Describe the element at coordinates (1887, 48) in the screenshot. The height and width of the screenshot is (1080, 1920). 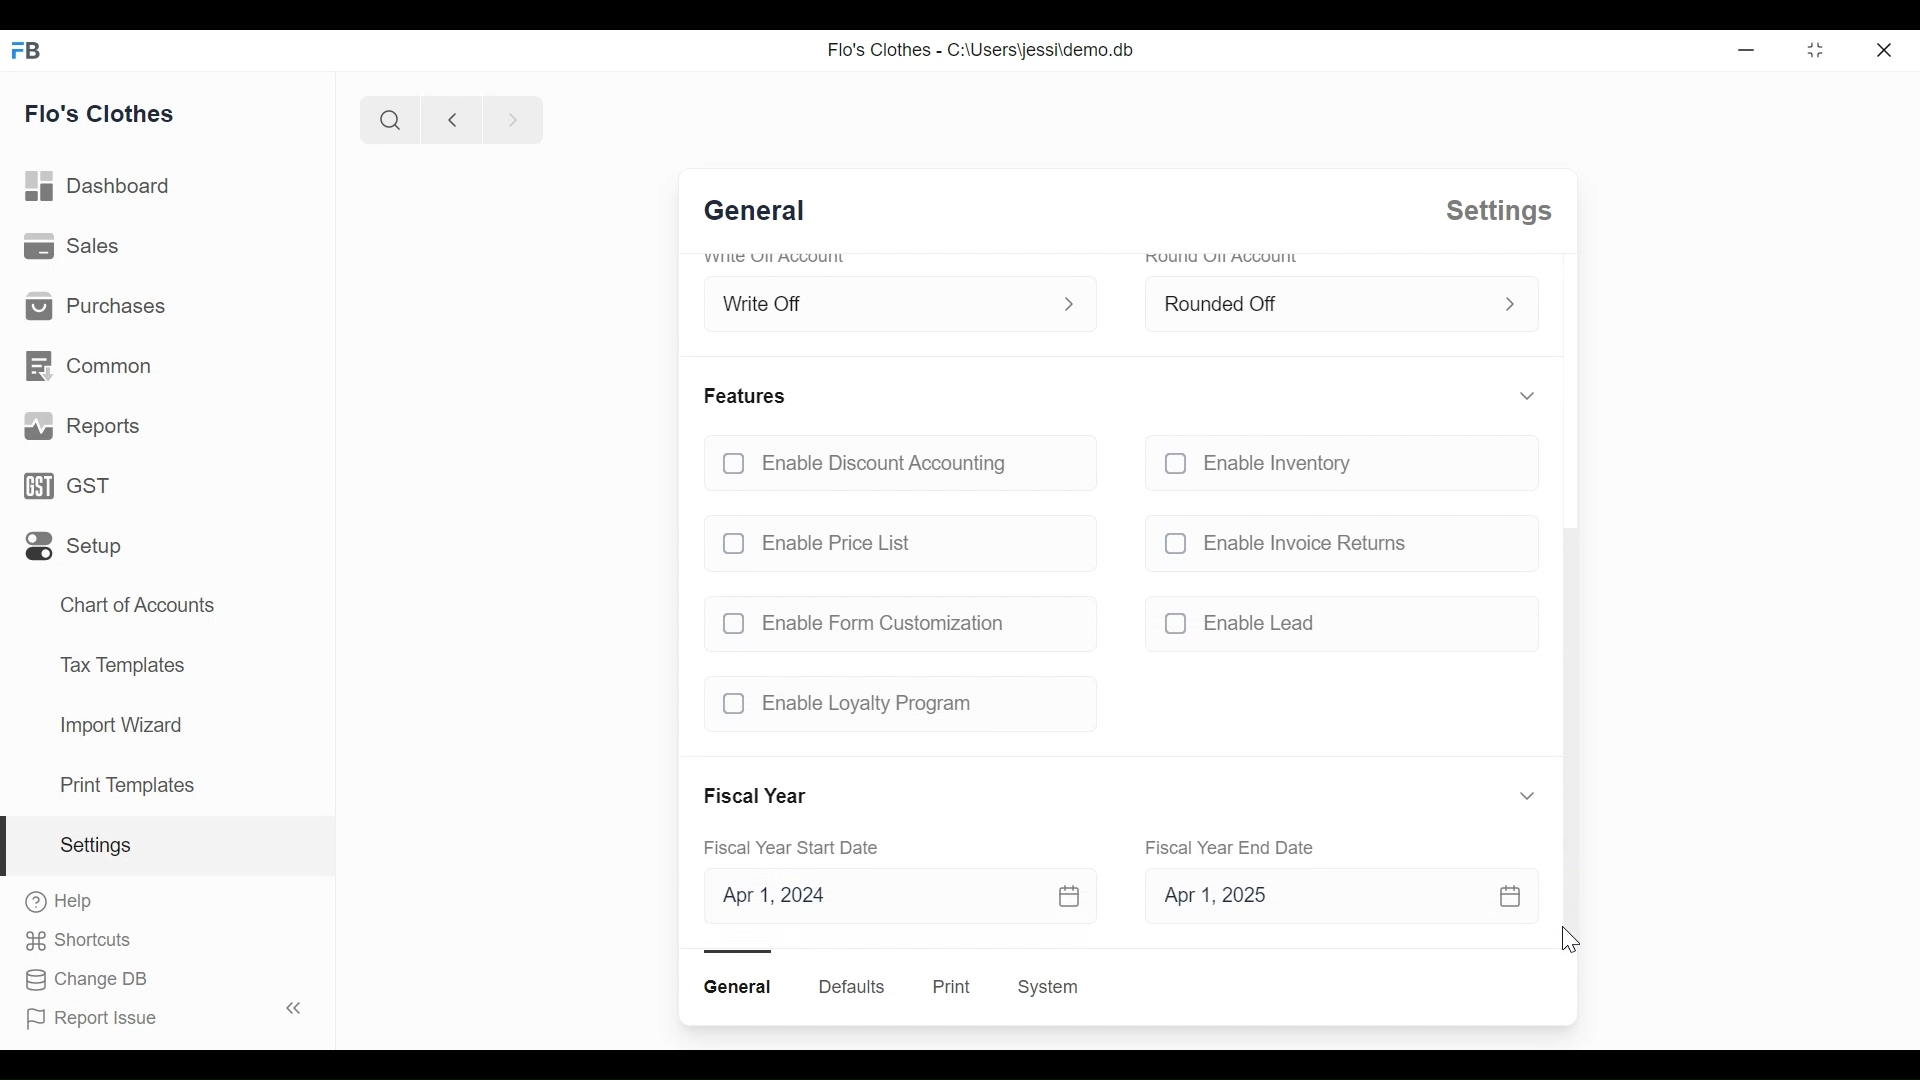
I see `Close` at that location.